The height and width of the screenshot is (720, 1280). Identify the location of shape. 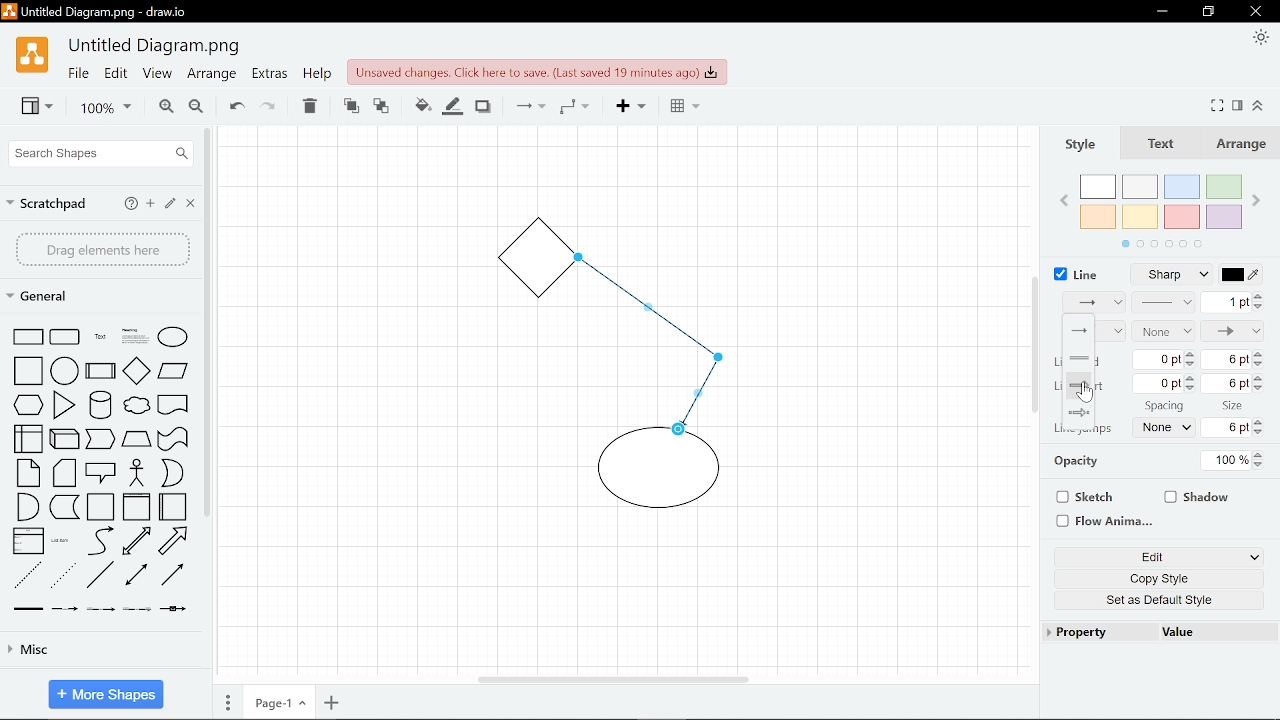
(67, 610).